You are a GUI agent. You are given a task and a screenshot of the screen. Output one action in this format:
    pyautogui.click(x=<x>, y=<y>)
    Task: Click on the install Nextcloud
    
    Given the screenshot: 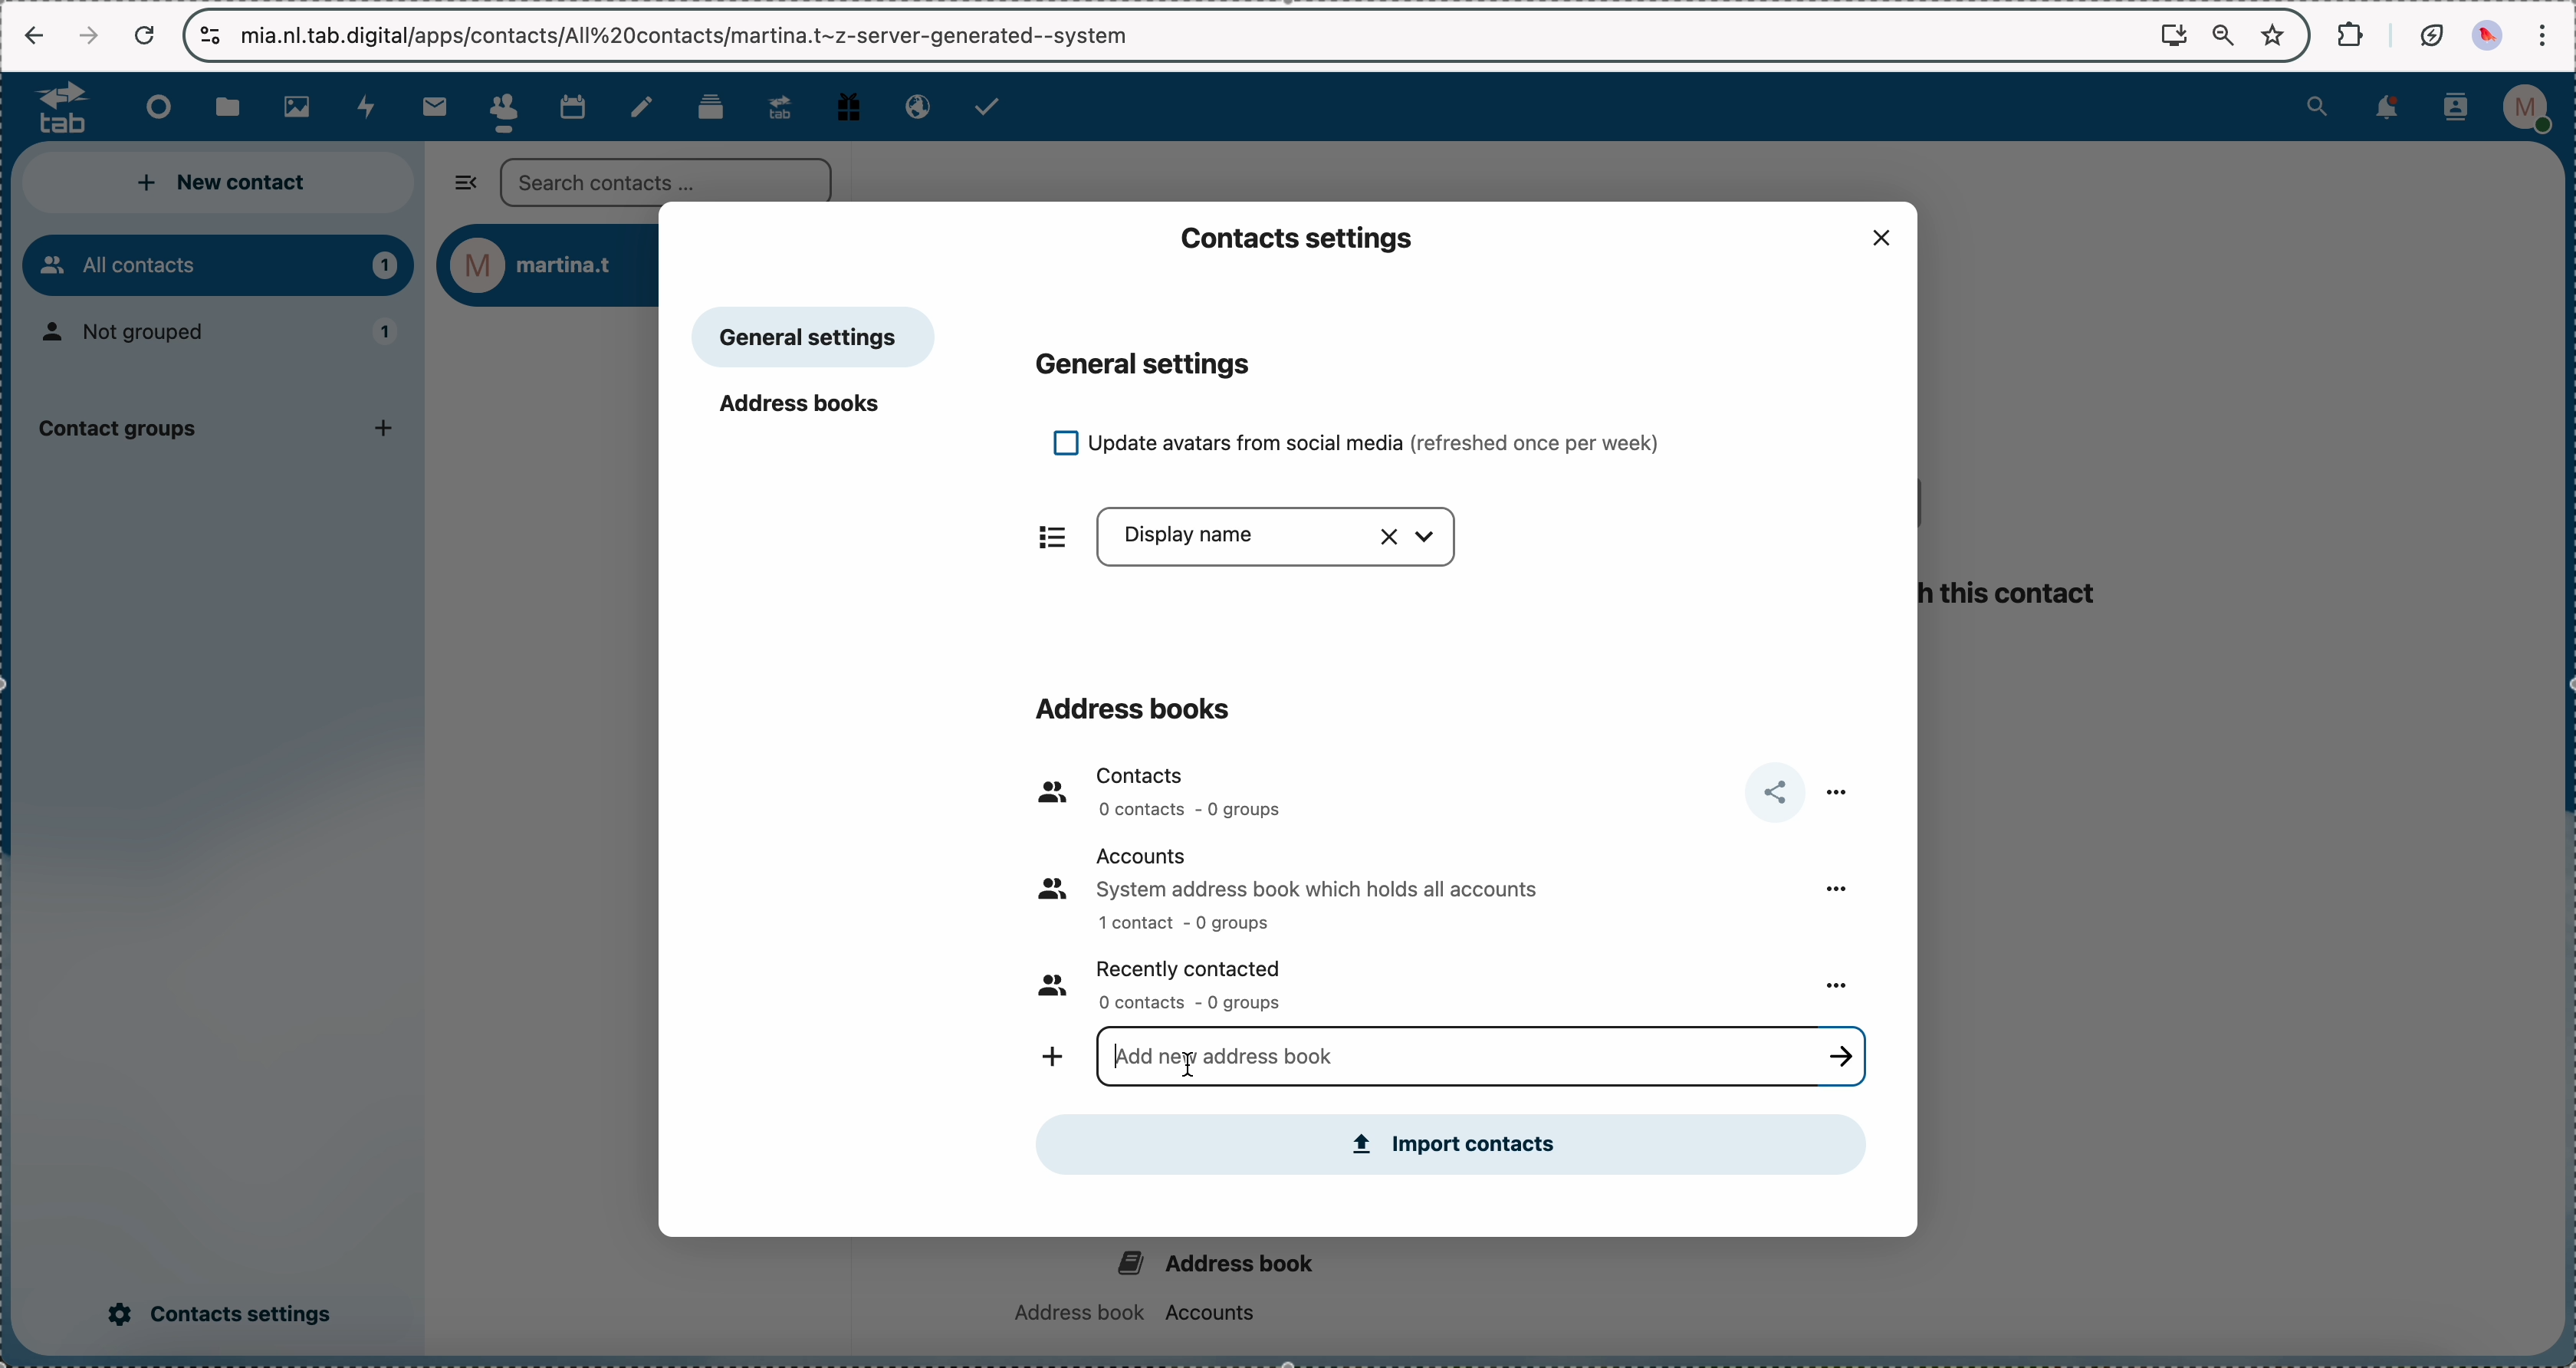 What is the action you would take?
    pyautogui.click(x=2172, y=35)
    